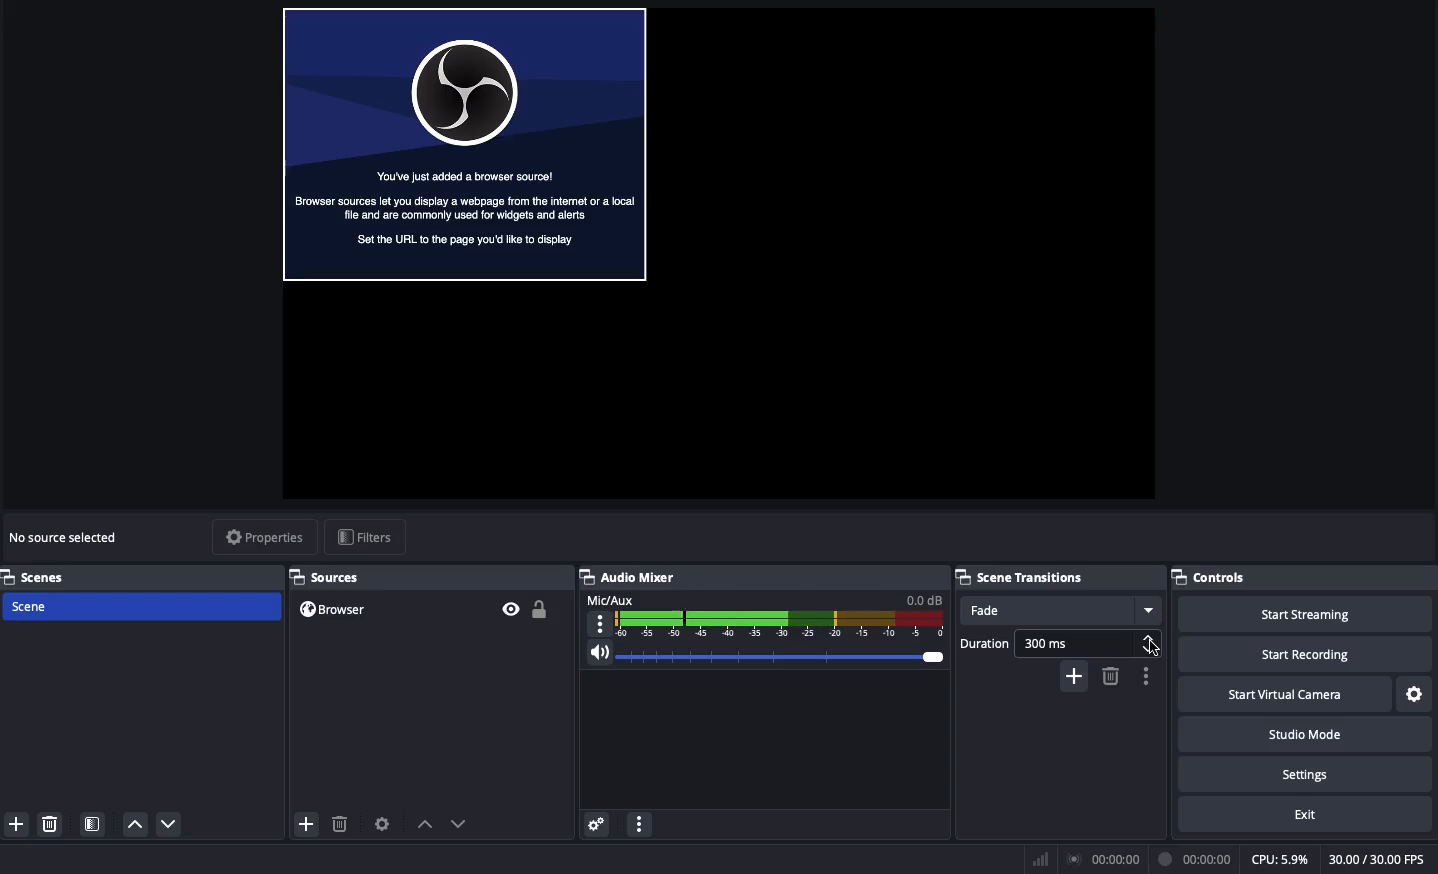 Image resolution: width=1438 pixels, height=874 pixels. What do you see at coordinates (1150, 683) in the screenshot?
I see `options` at bounding box center [1150, 683].